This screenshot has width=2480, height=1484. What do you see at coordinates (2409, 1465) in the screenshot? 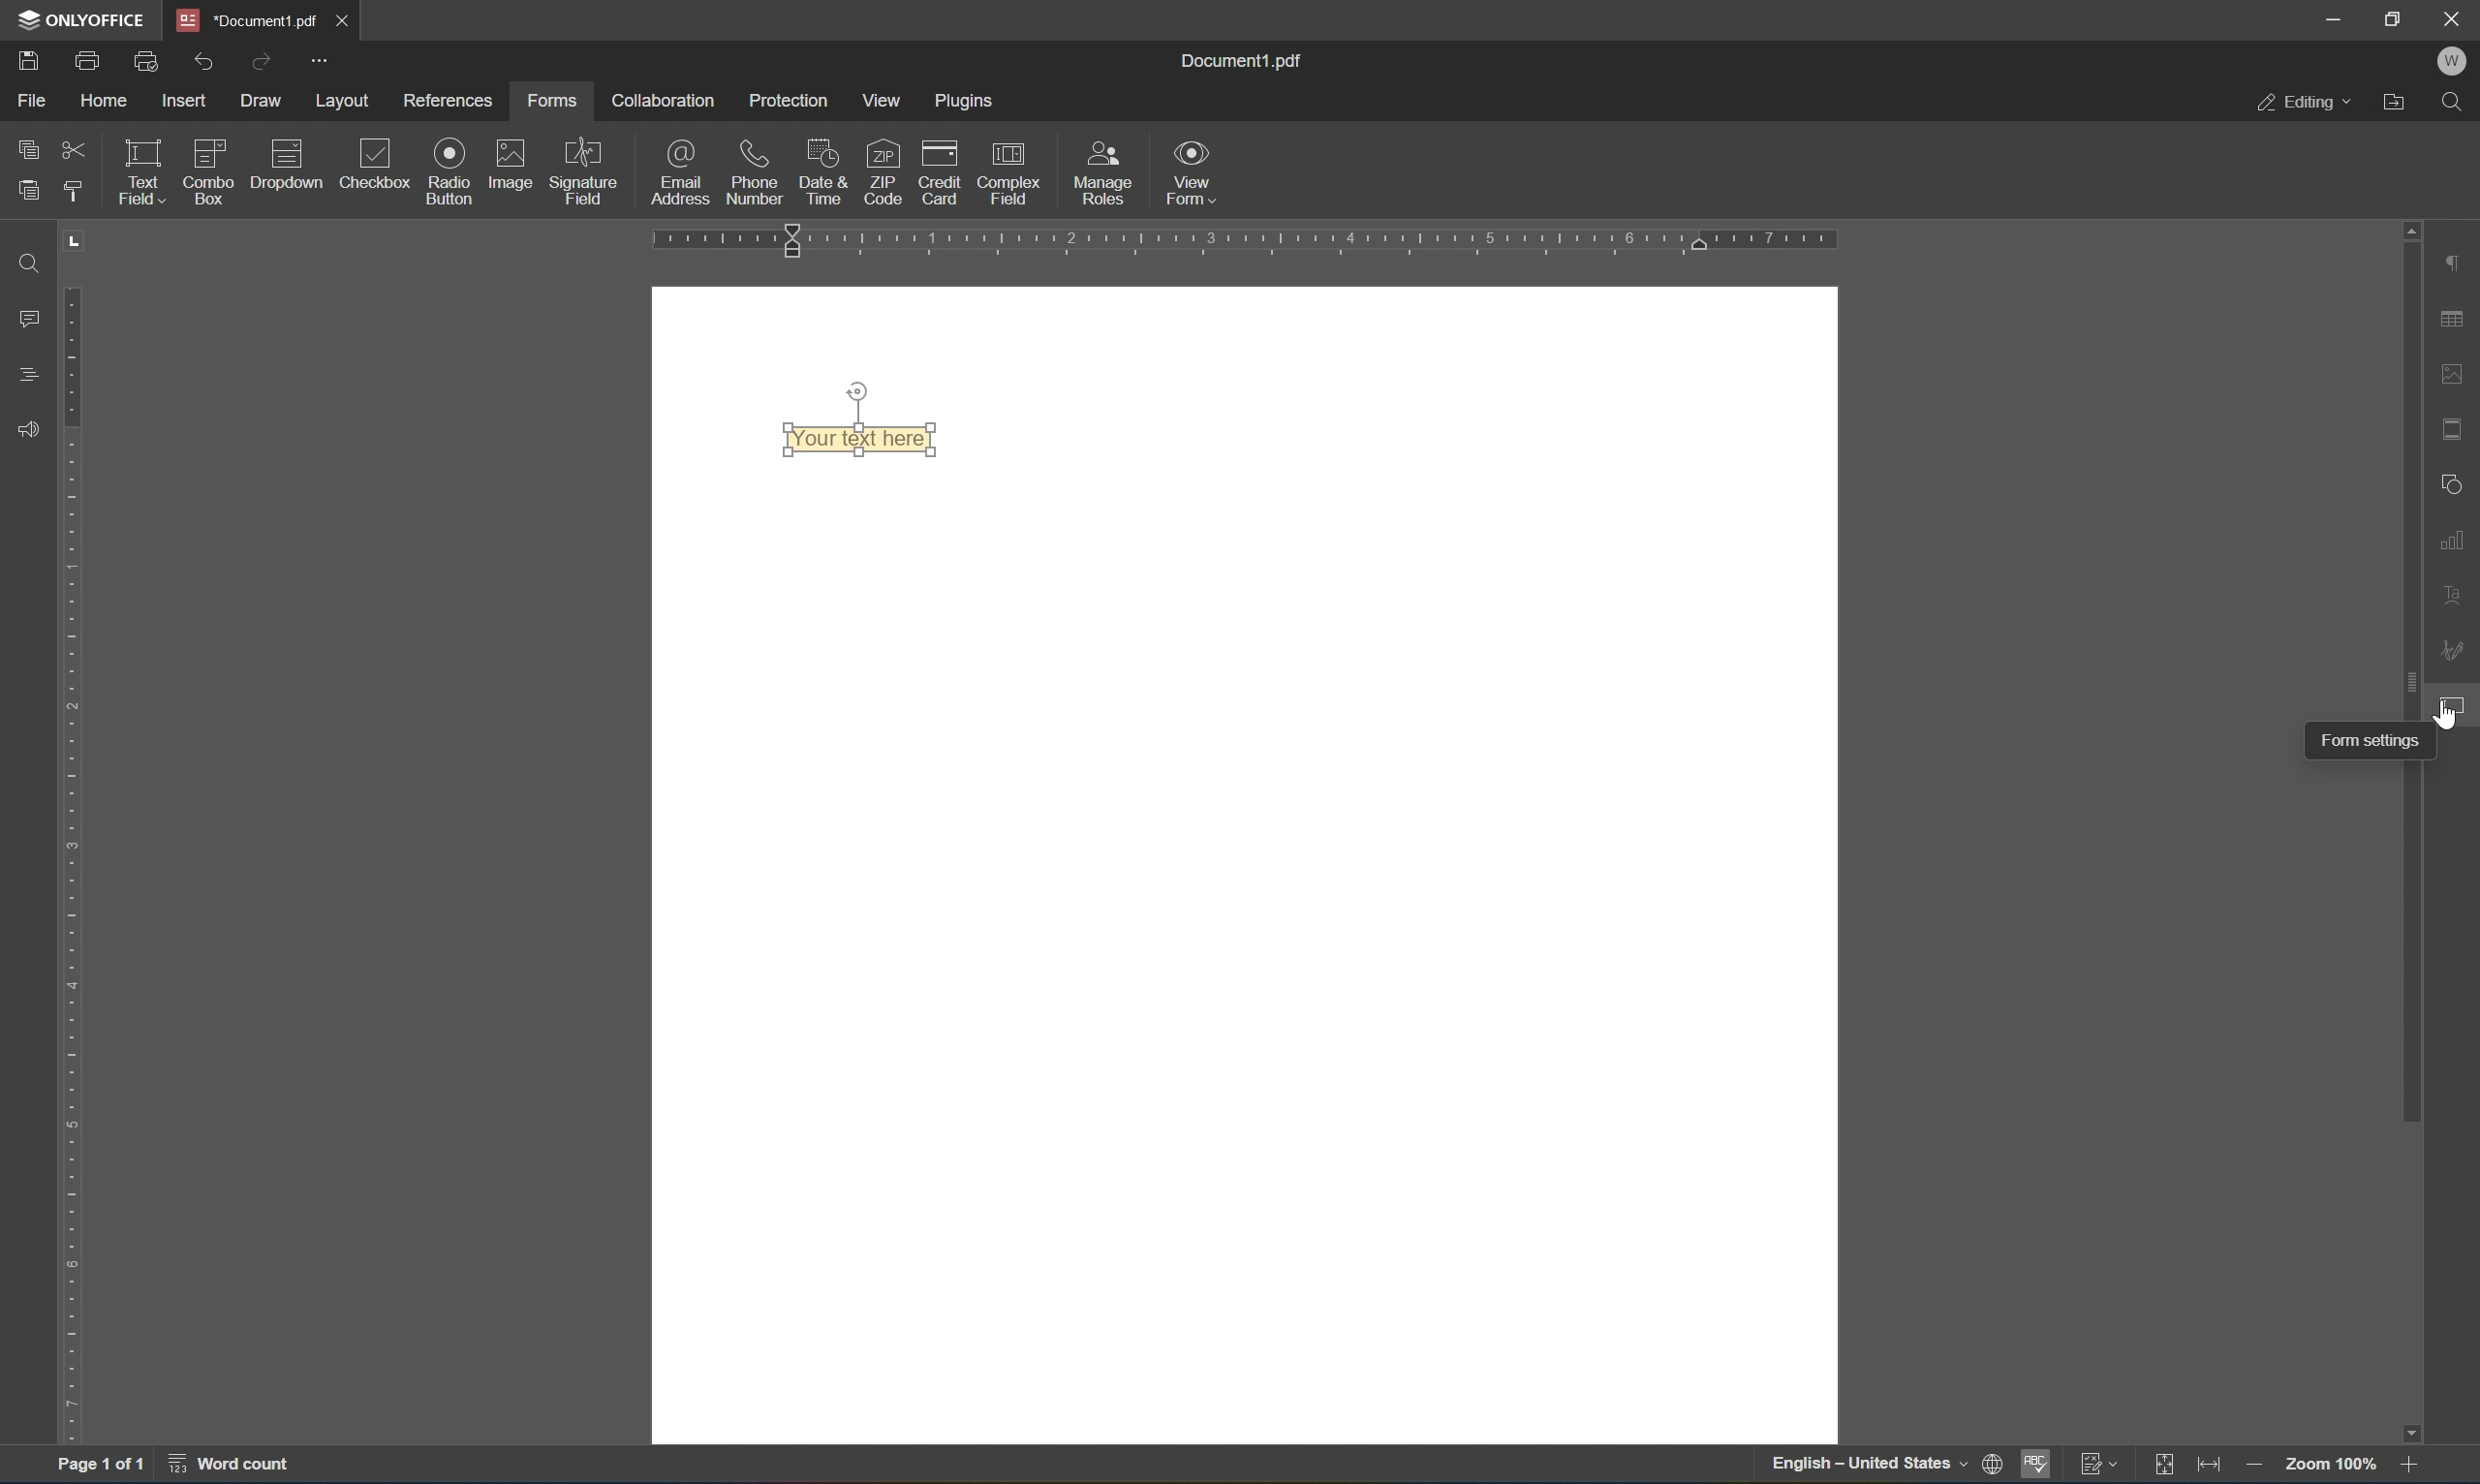
I see `zoom in` at bounding box center [2409, 1465].